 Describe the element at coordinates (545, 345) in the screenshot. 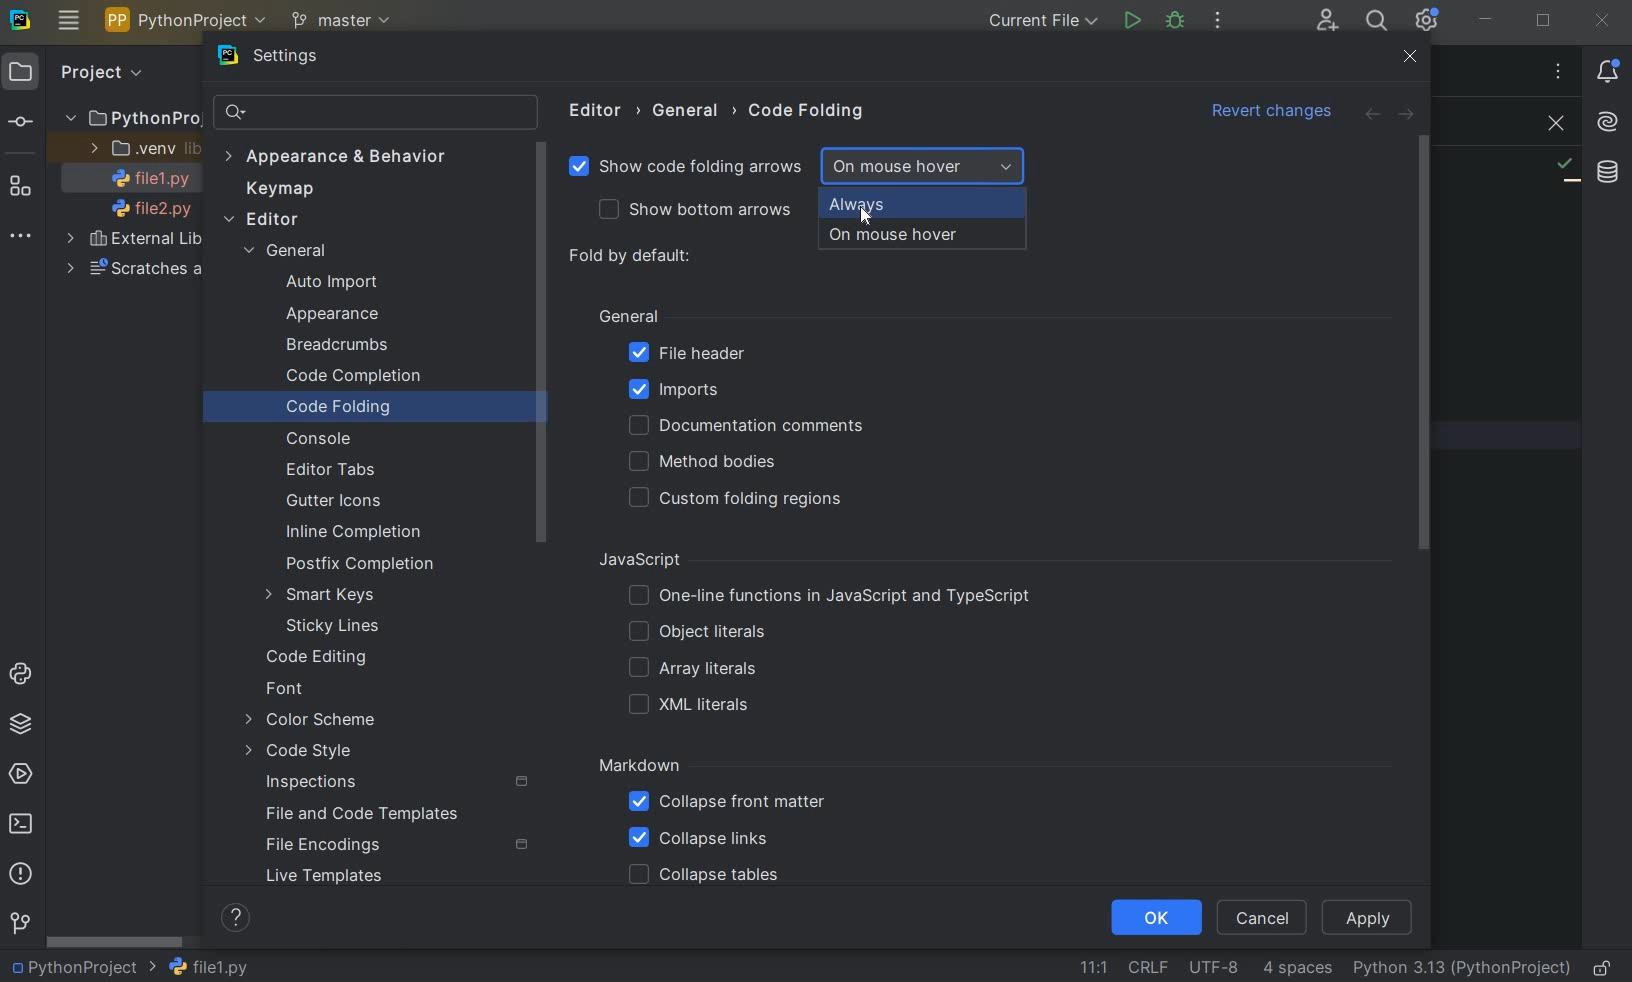

I see `SROLLBAR` at that location.